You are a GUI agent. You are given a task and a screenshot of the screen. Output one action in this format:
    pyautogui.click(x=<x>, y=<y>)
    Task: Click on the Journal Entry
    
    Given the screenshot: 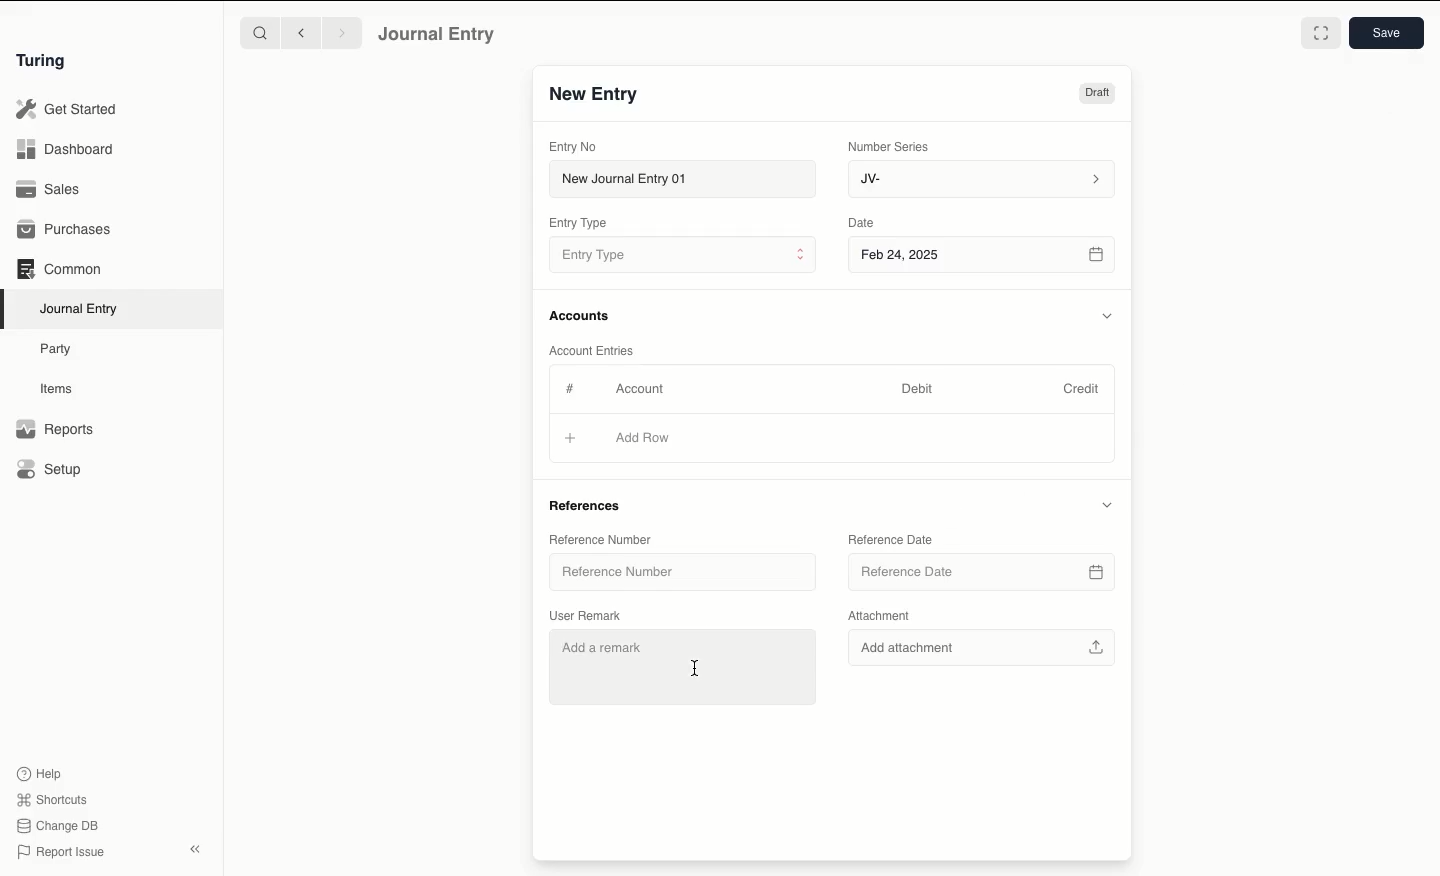 What is the action you would take?
    pyautogui.click(x=438, y=35)
    